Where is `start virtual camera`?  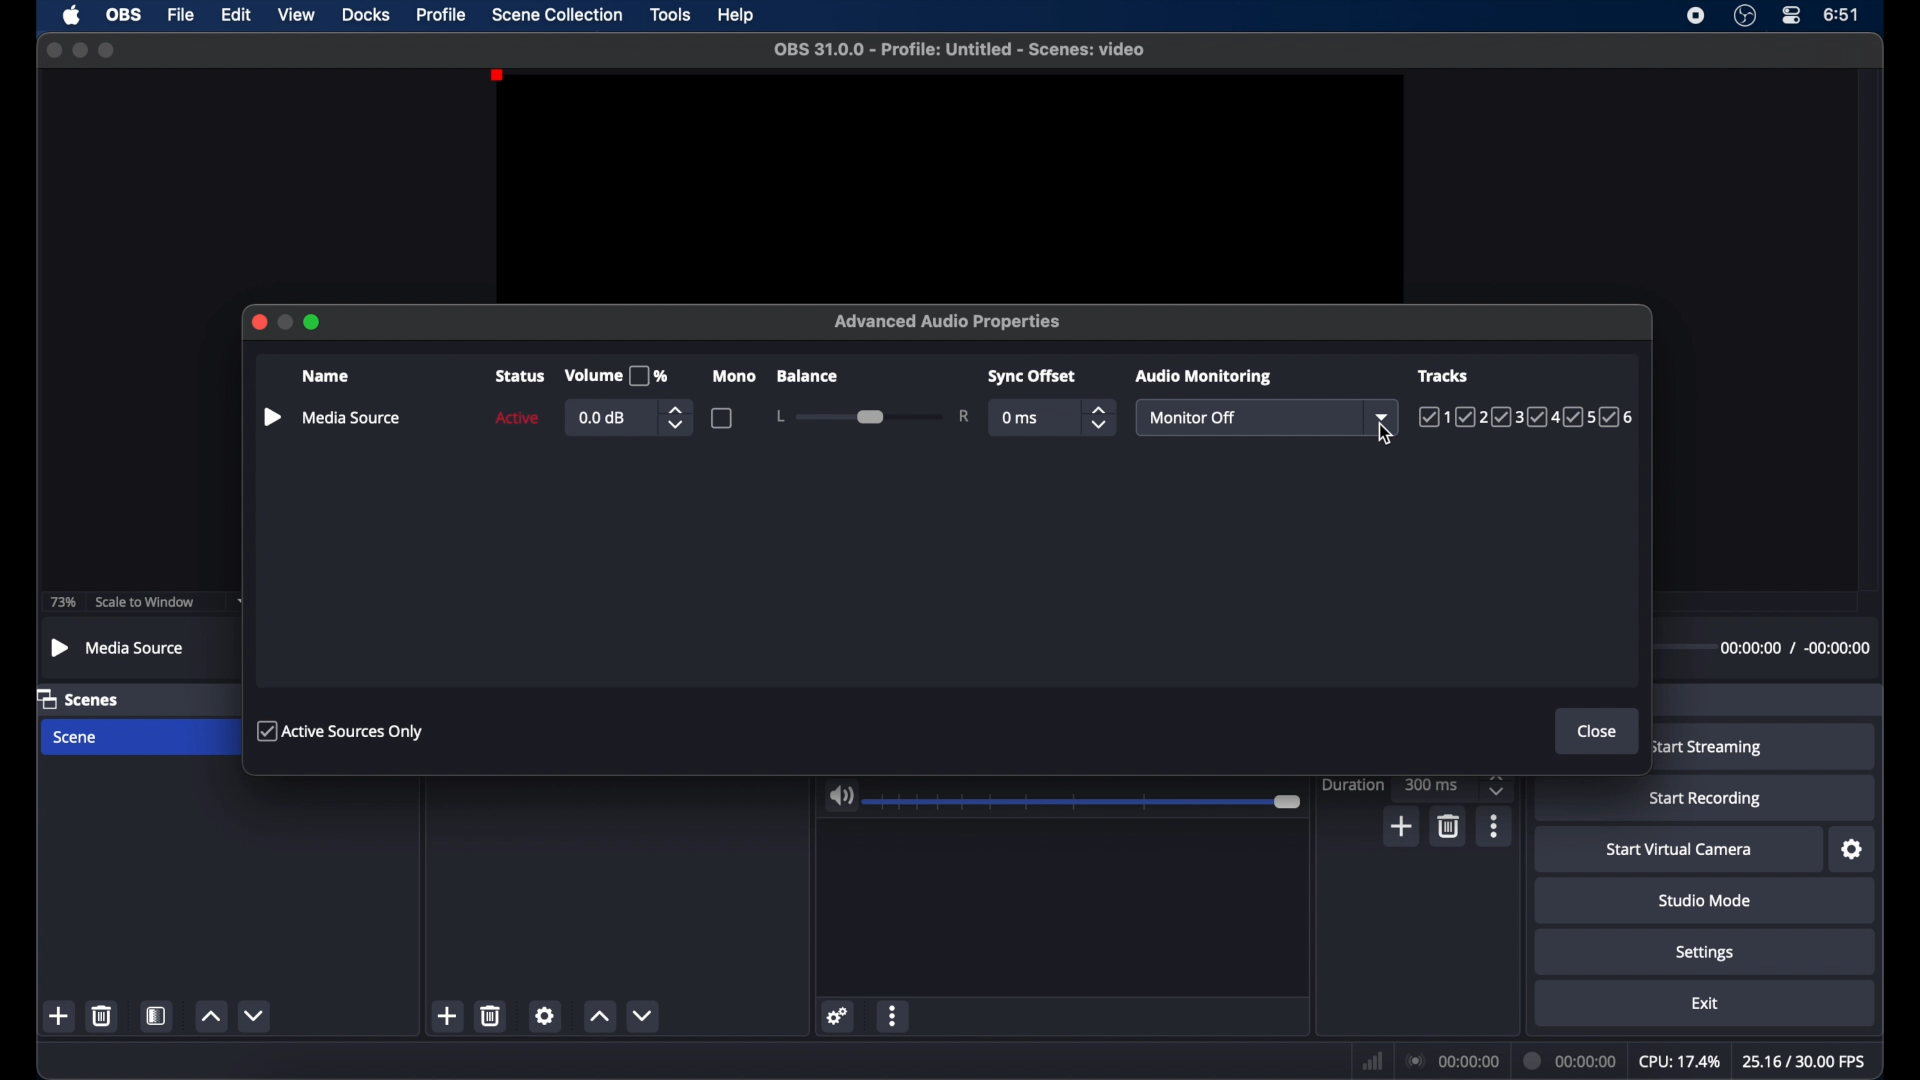
start virtual camera is located at coordinates (1680, 850).